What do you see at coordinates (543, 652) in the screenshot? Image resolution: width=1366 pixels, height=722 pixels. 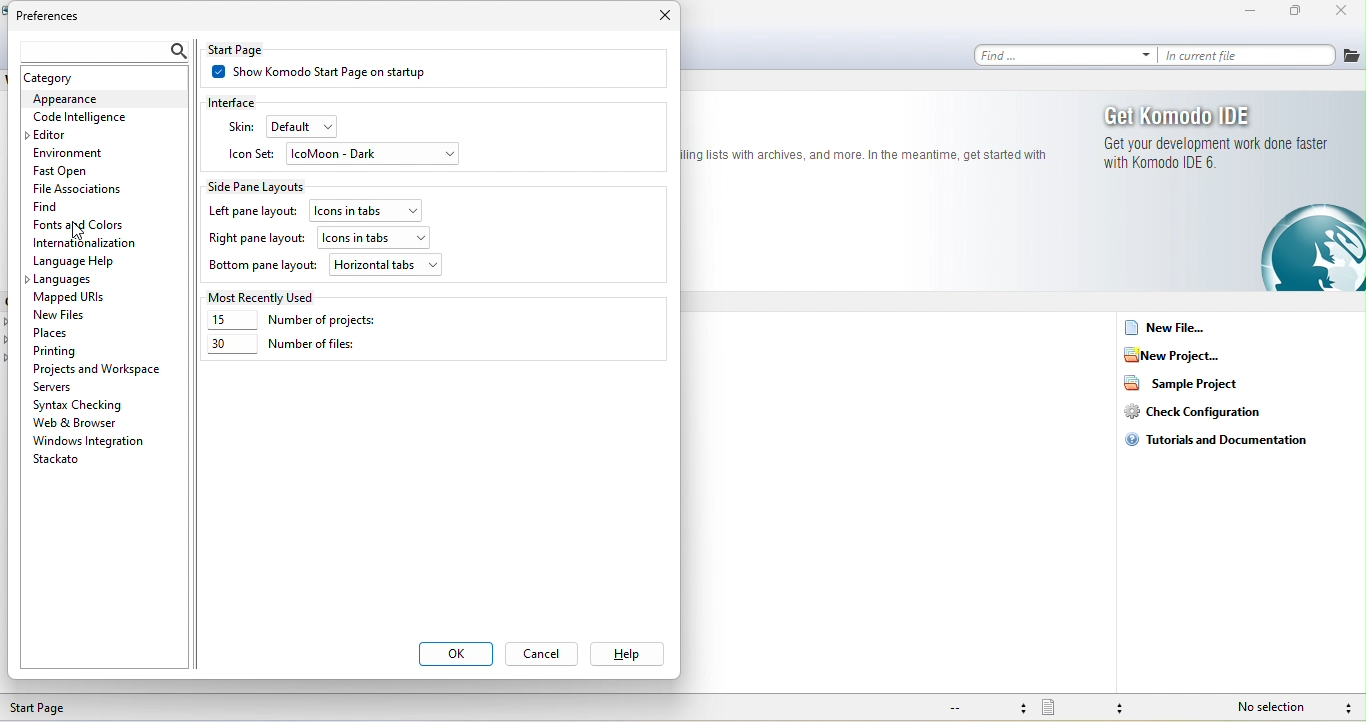 I see `cancel` at bounding box center [543, 652].